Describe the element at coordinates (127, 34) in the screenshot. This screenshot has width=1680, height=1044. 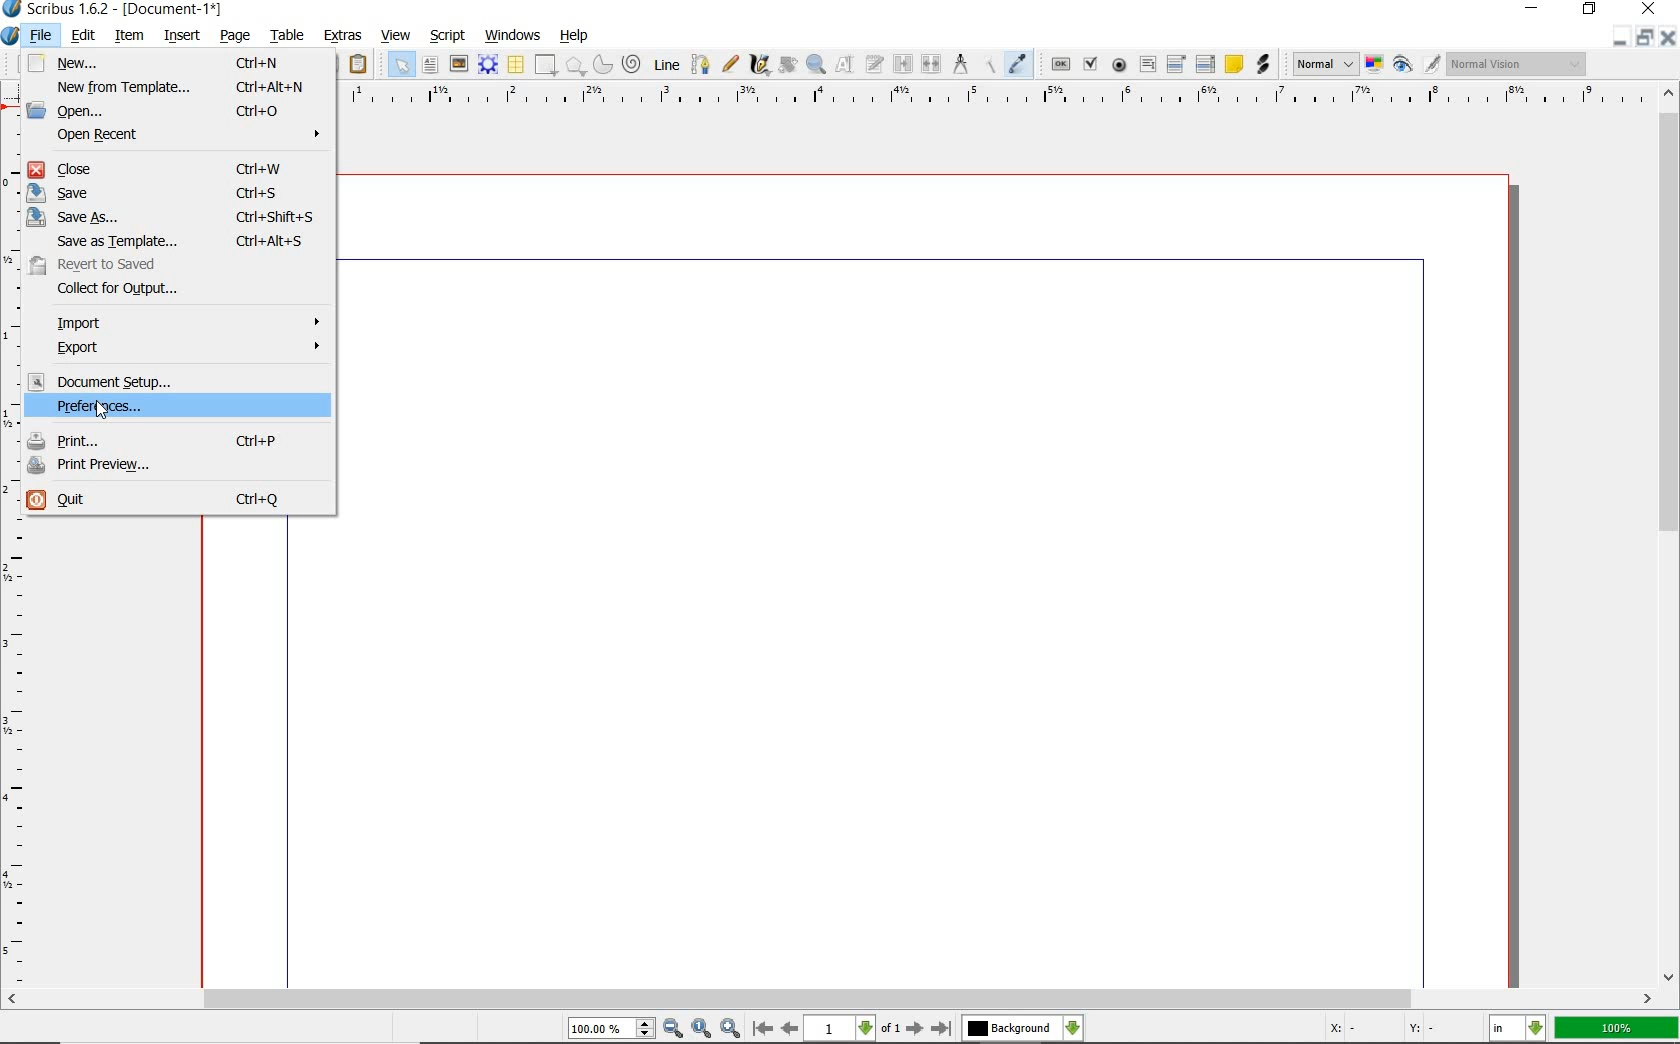
I see `item` at that location.